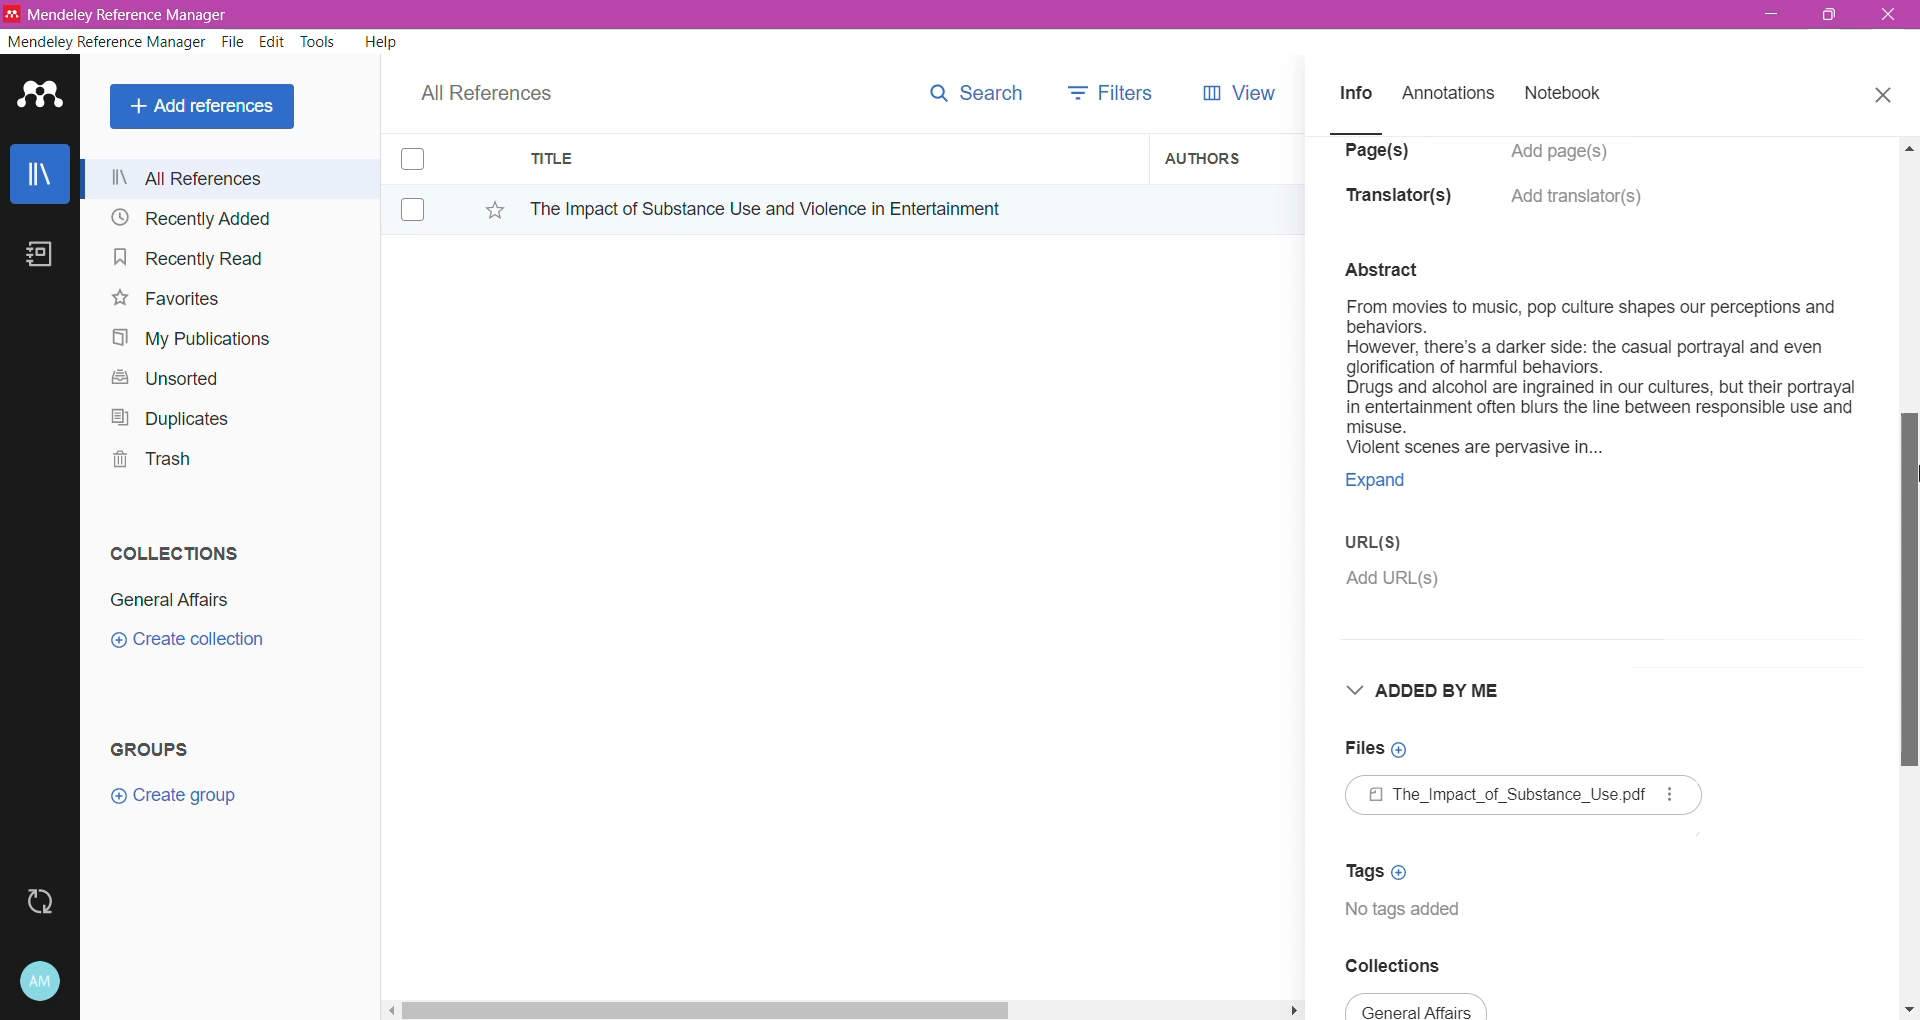 Image resolution: width=1920 pixels, height=1020 pixels. What do you see at coordinates (1882, 92) in the screenshot?
I see `Close` at bounding box center [1882, 92].